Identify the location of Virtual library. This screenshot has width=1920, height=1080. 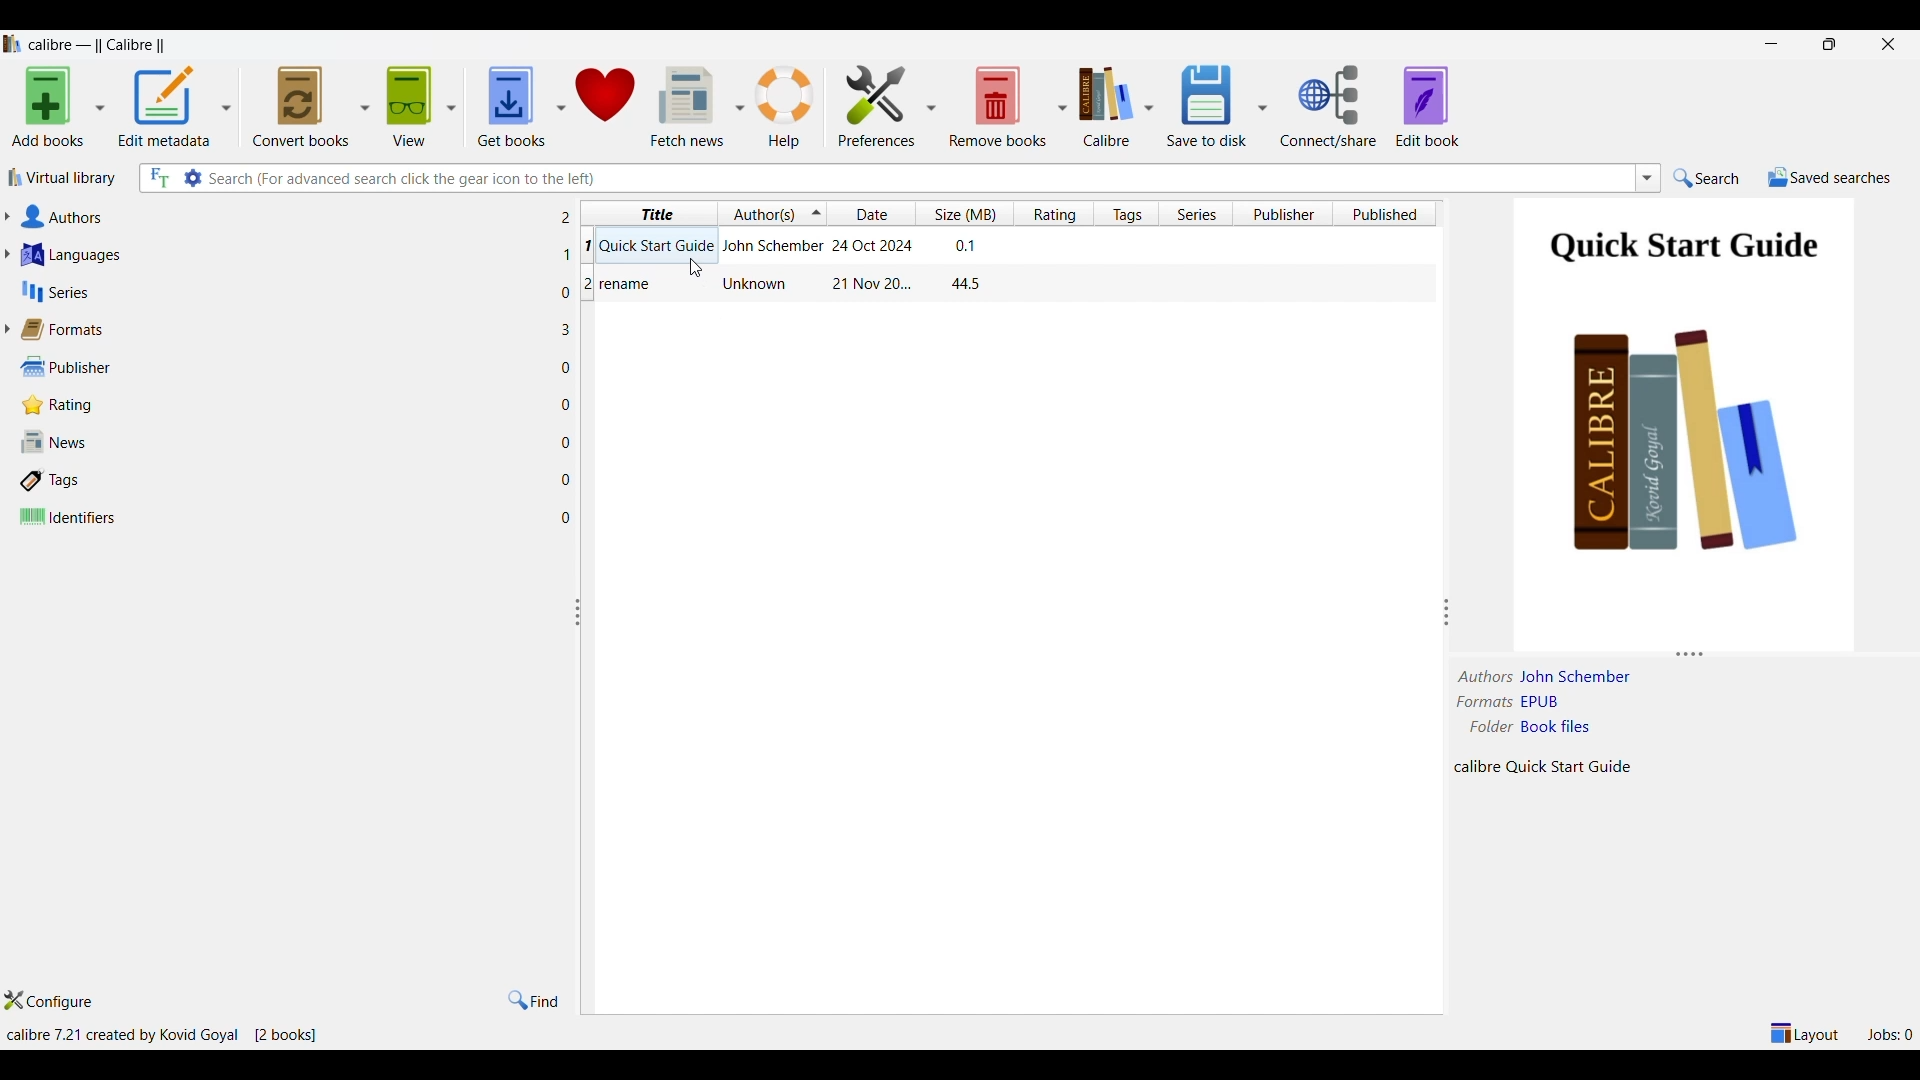
(60, 178).